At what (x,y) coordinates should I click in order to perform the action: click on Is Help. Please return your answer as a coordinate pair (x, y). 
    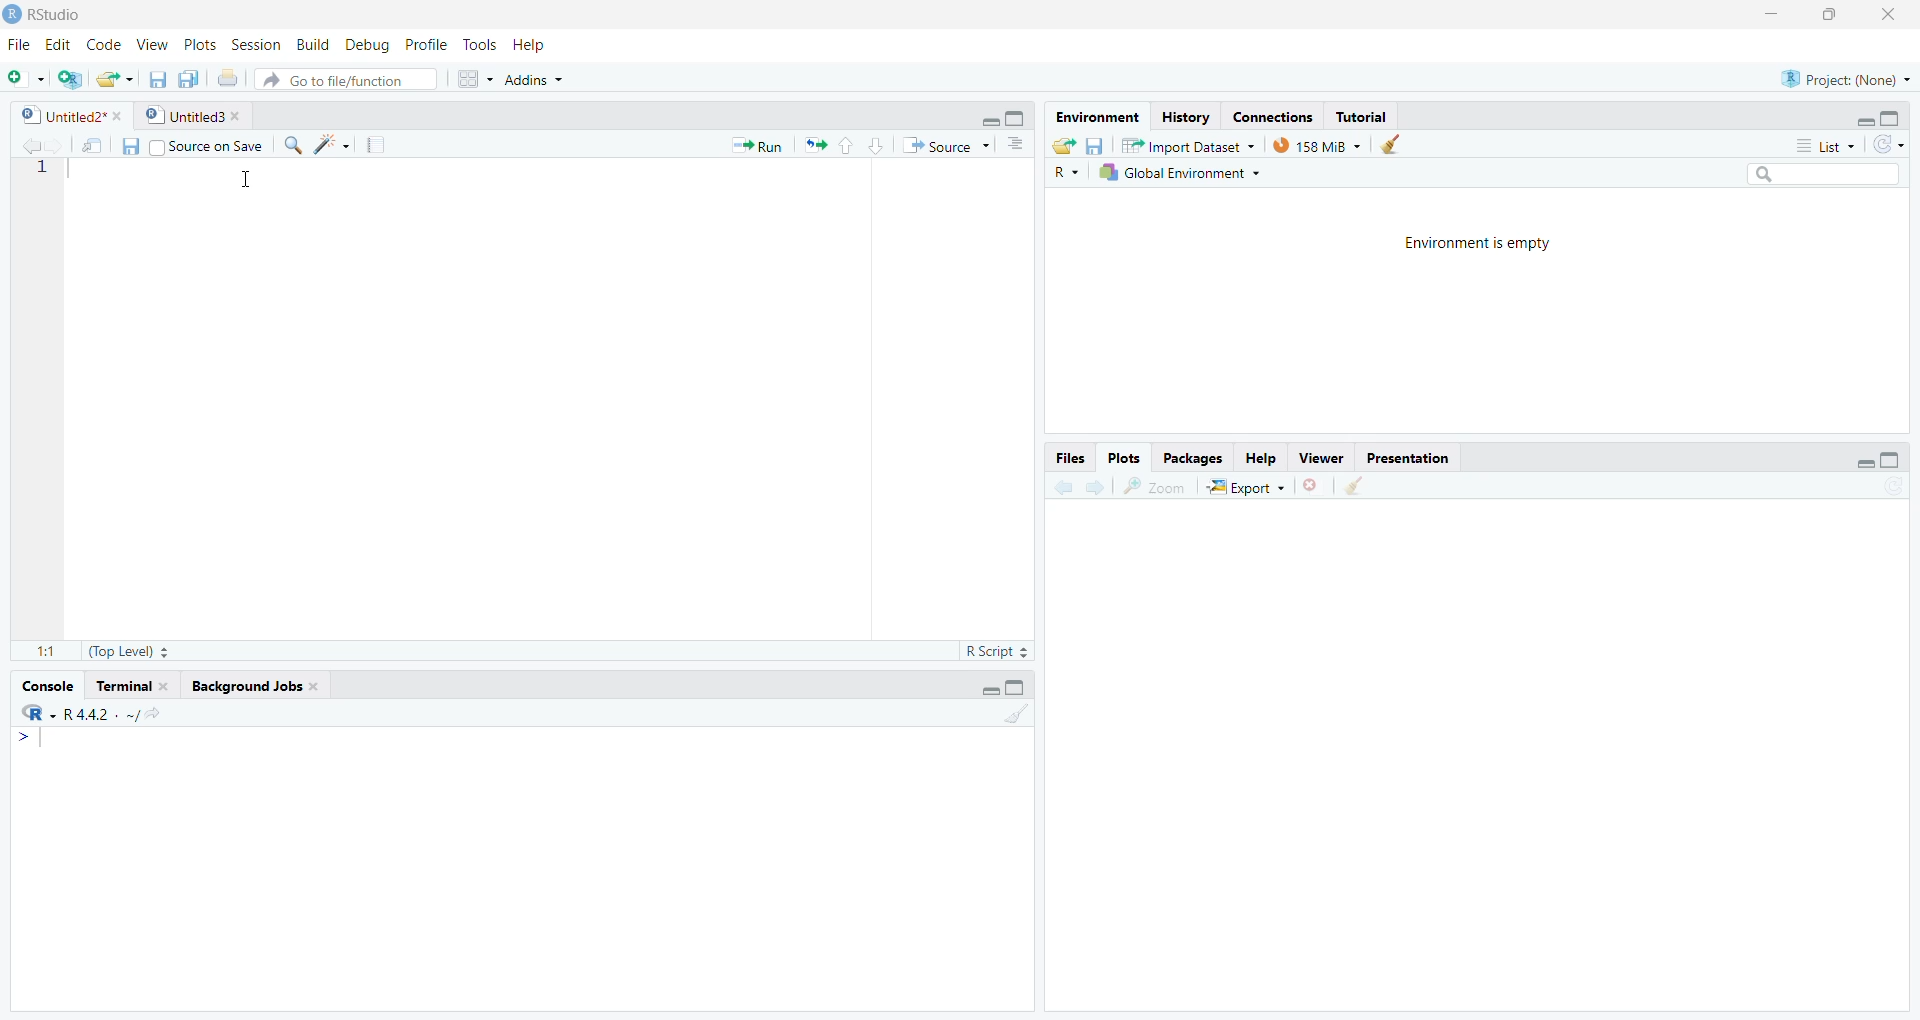
    Looking at the image, I should click on (538, 40).